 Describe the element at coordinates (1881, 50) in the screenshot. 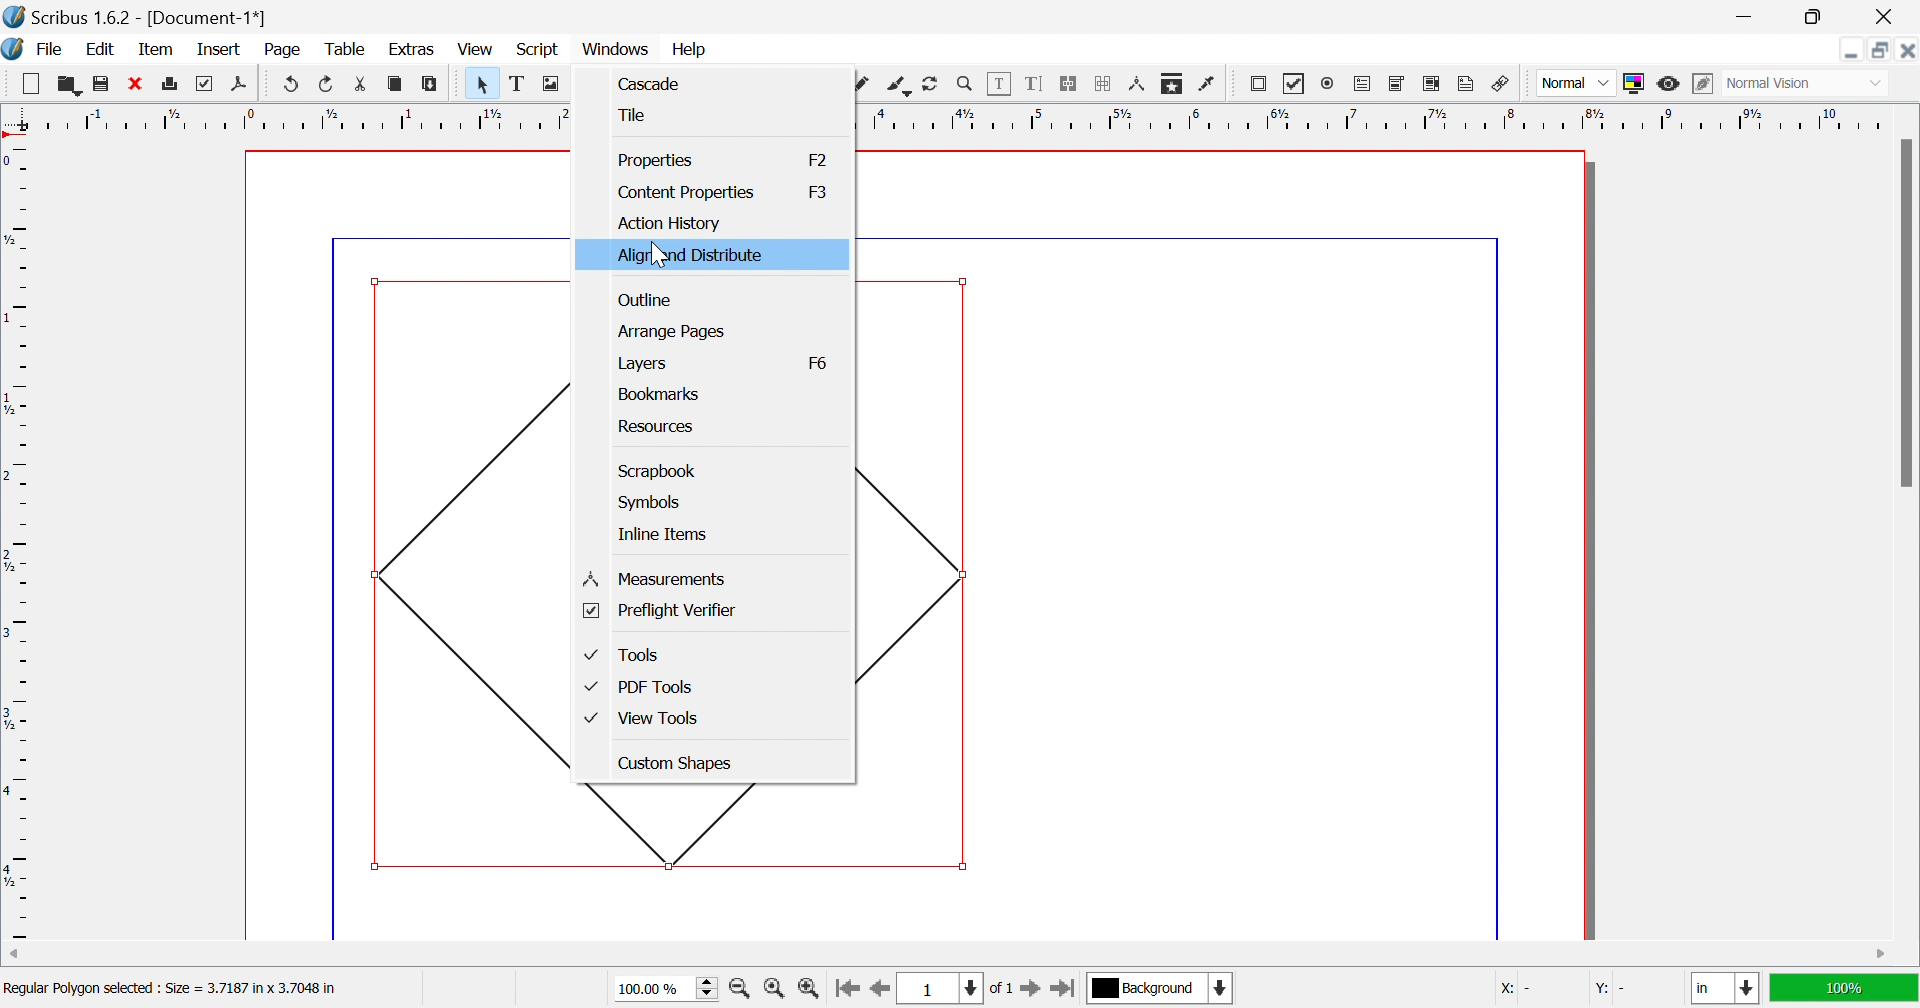

I see `Restore down` at that location.